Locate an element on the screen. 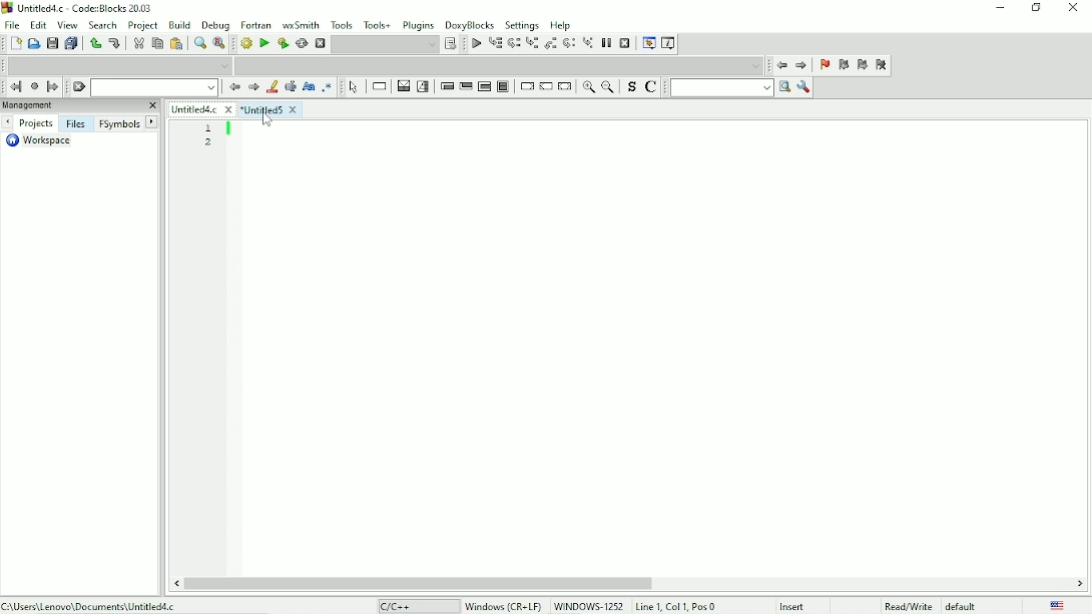 The image size is (1092, 614). Zoom in is located at coordinates (588, 86).